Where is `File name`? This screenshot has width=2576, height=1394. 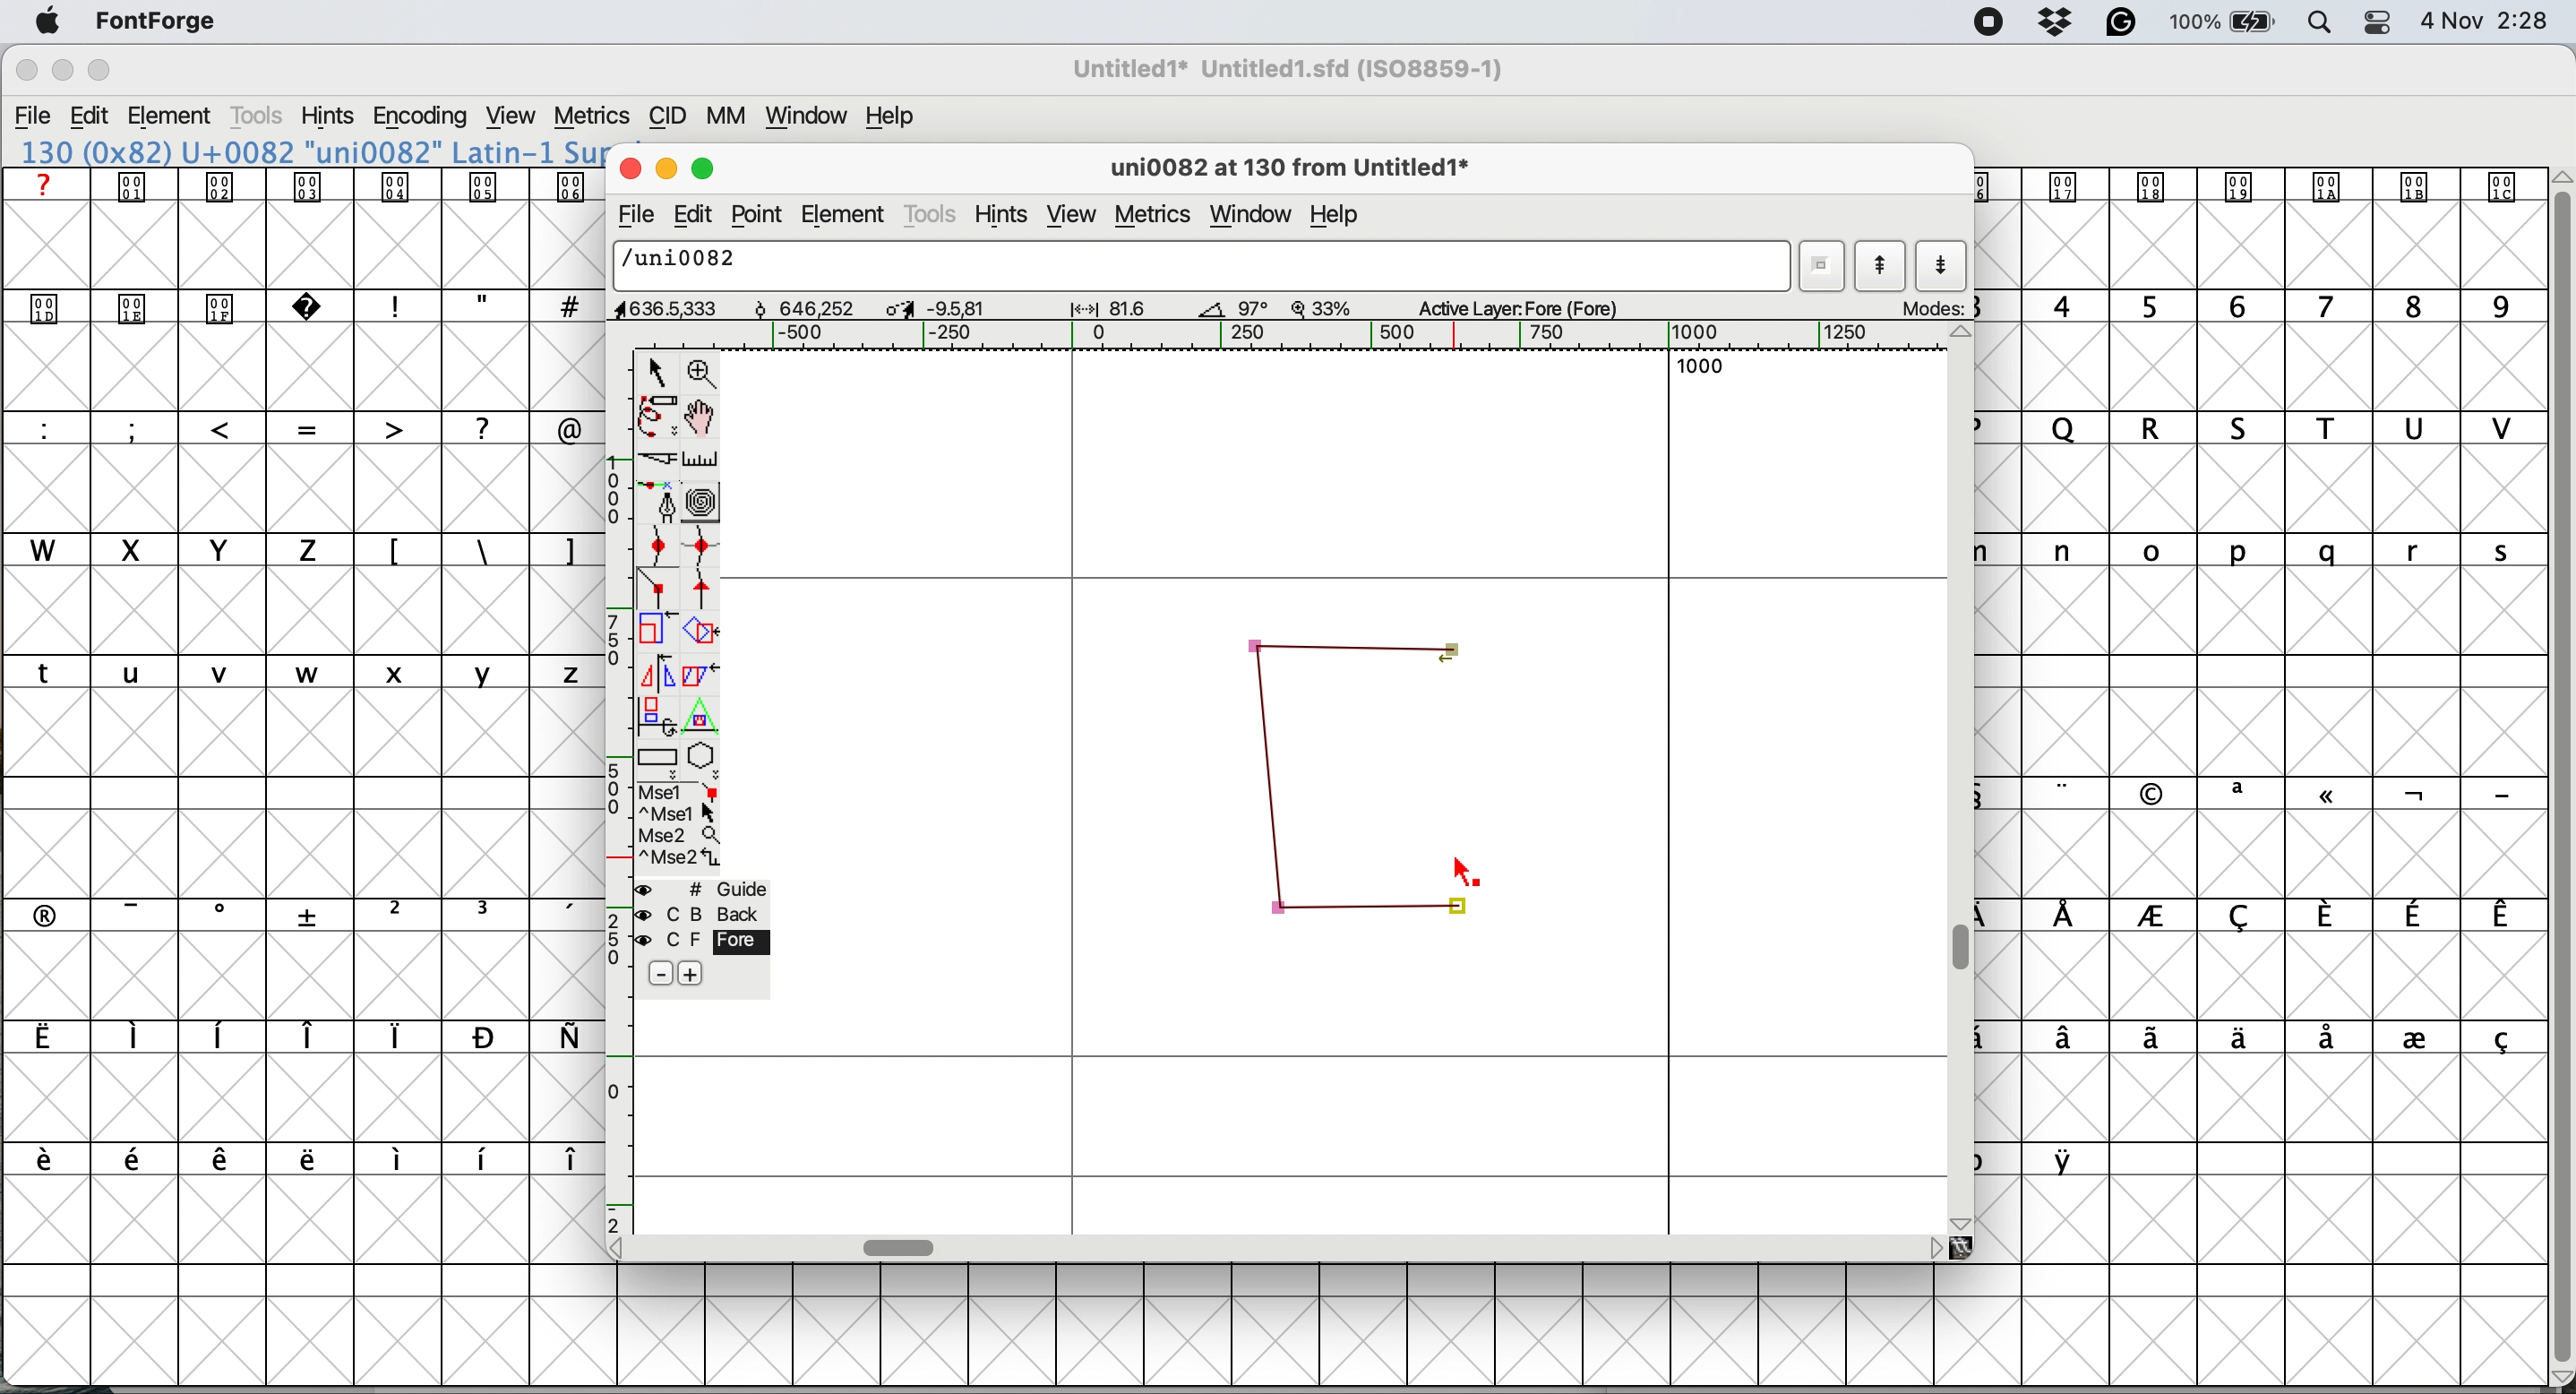
File name is located at coordinates (1282, 69).